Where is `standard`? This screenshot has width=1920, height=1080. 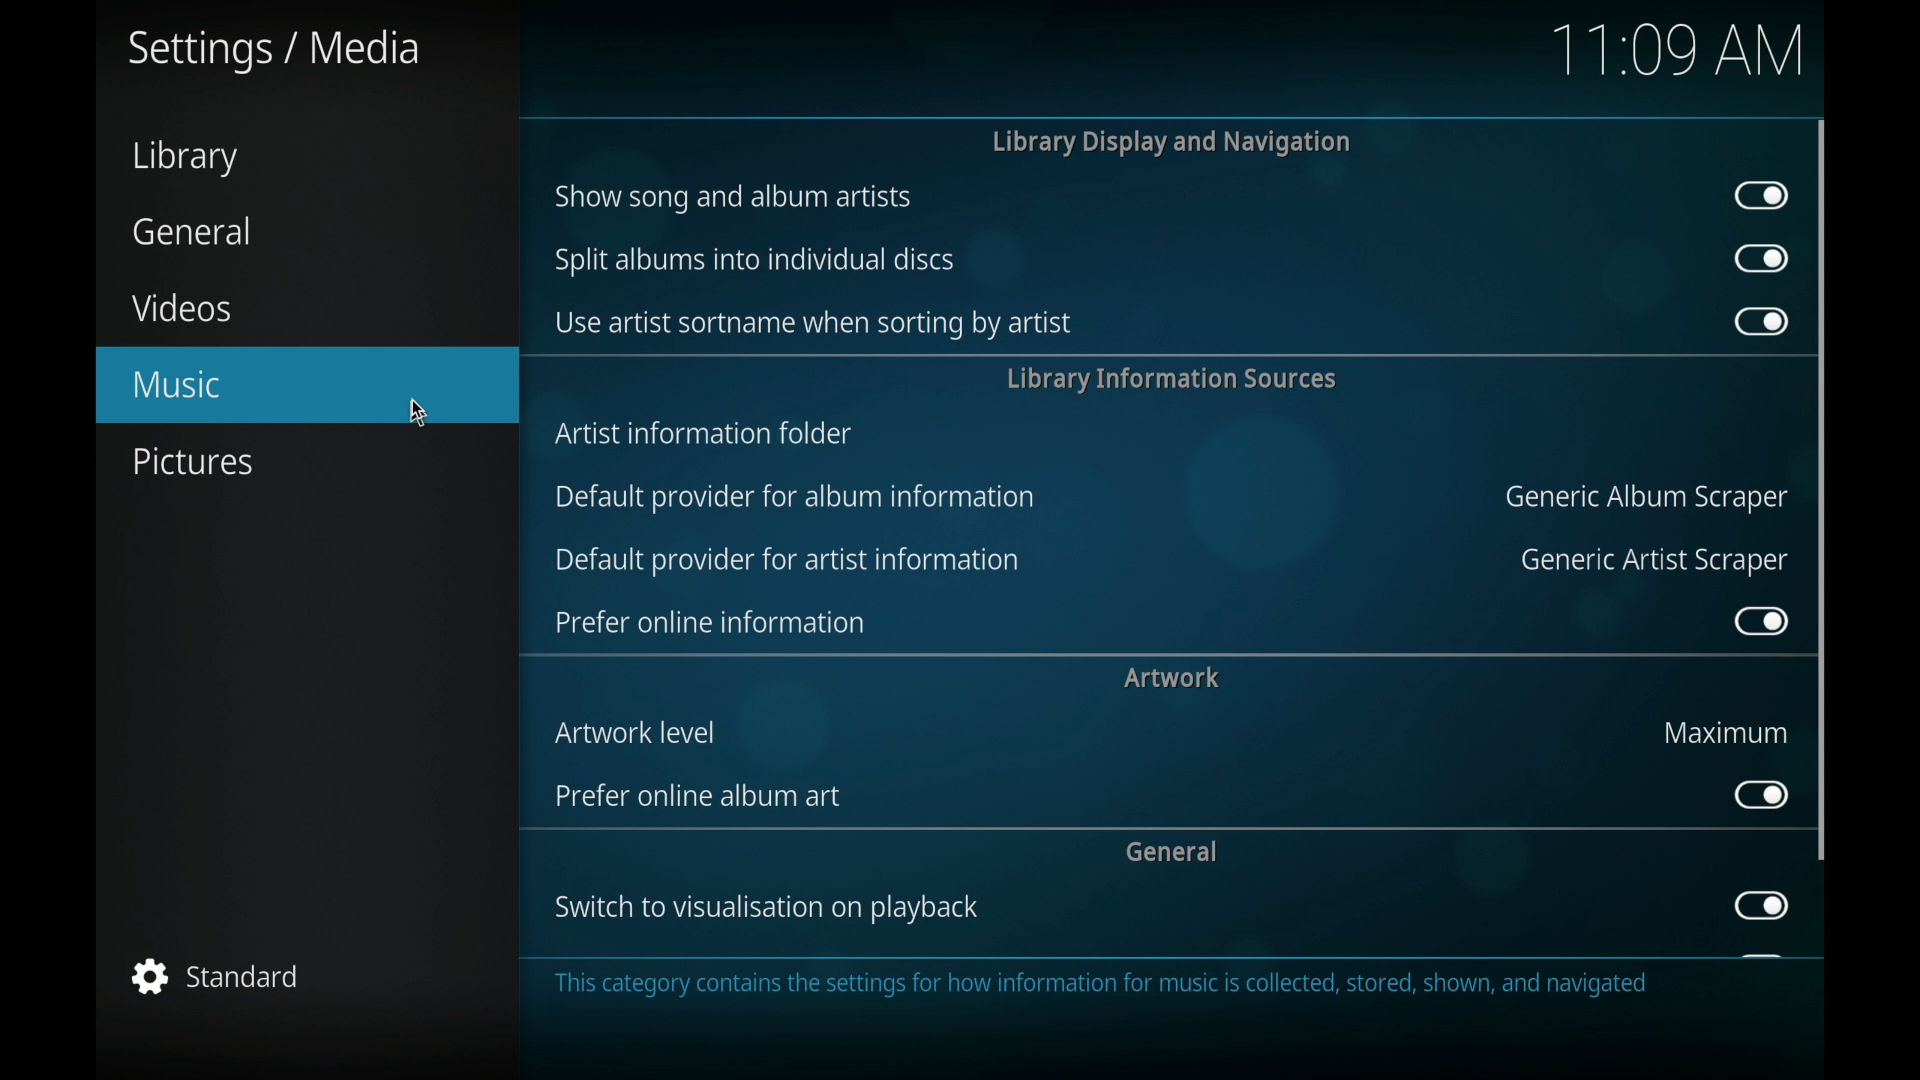
standard is located at coordinates (215, 978).